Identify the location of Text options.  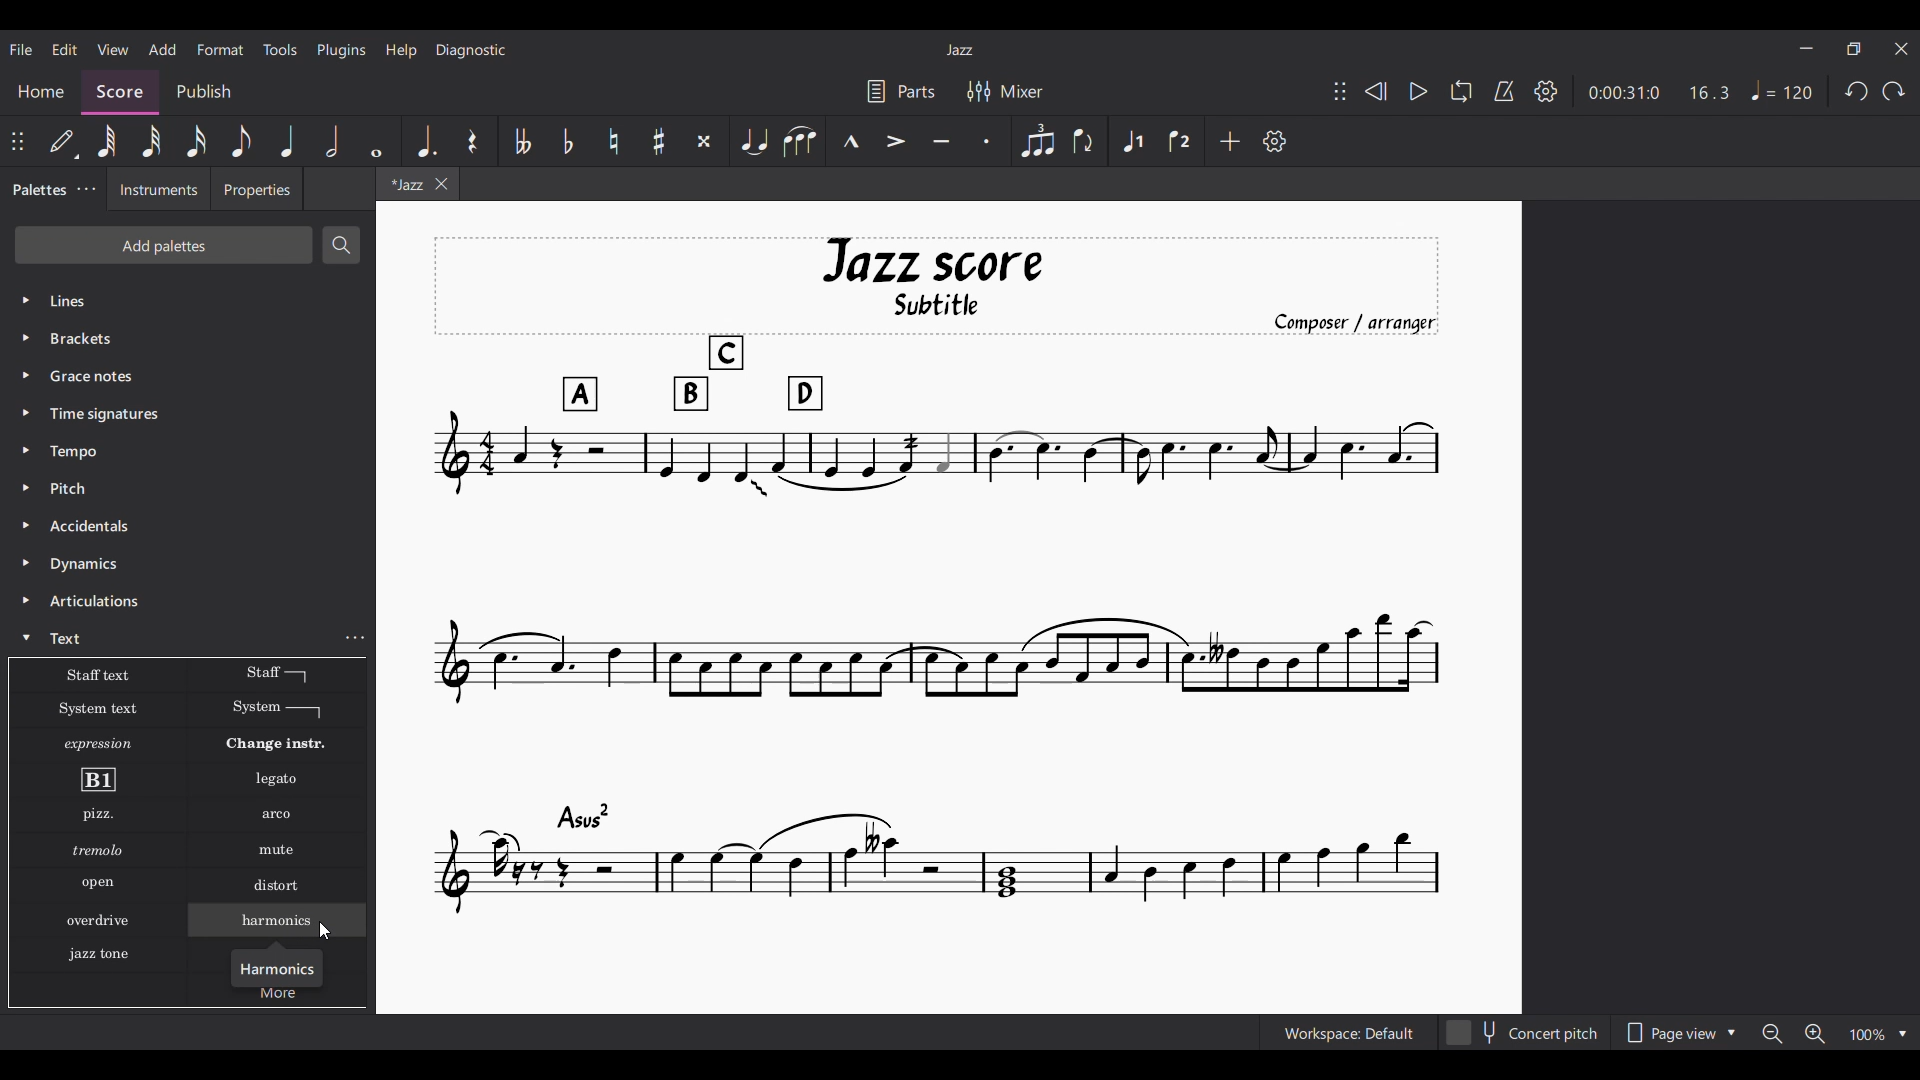
(95, 675).